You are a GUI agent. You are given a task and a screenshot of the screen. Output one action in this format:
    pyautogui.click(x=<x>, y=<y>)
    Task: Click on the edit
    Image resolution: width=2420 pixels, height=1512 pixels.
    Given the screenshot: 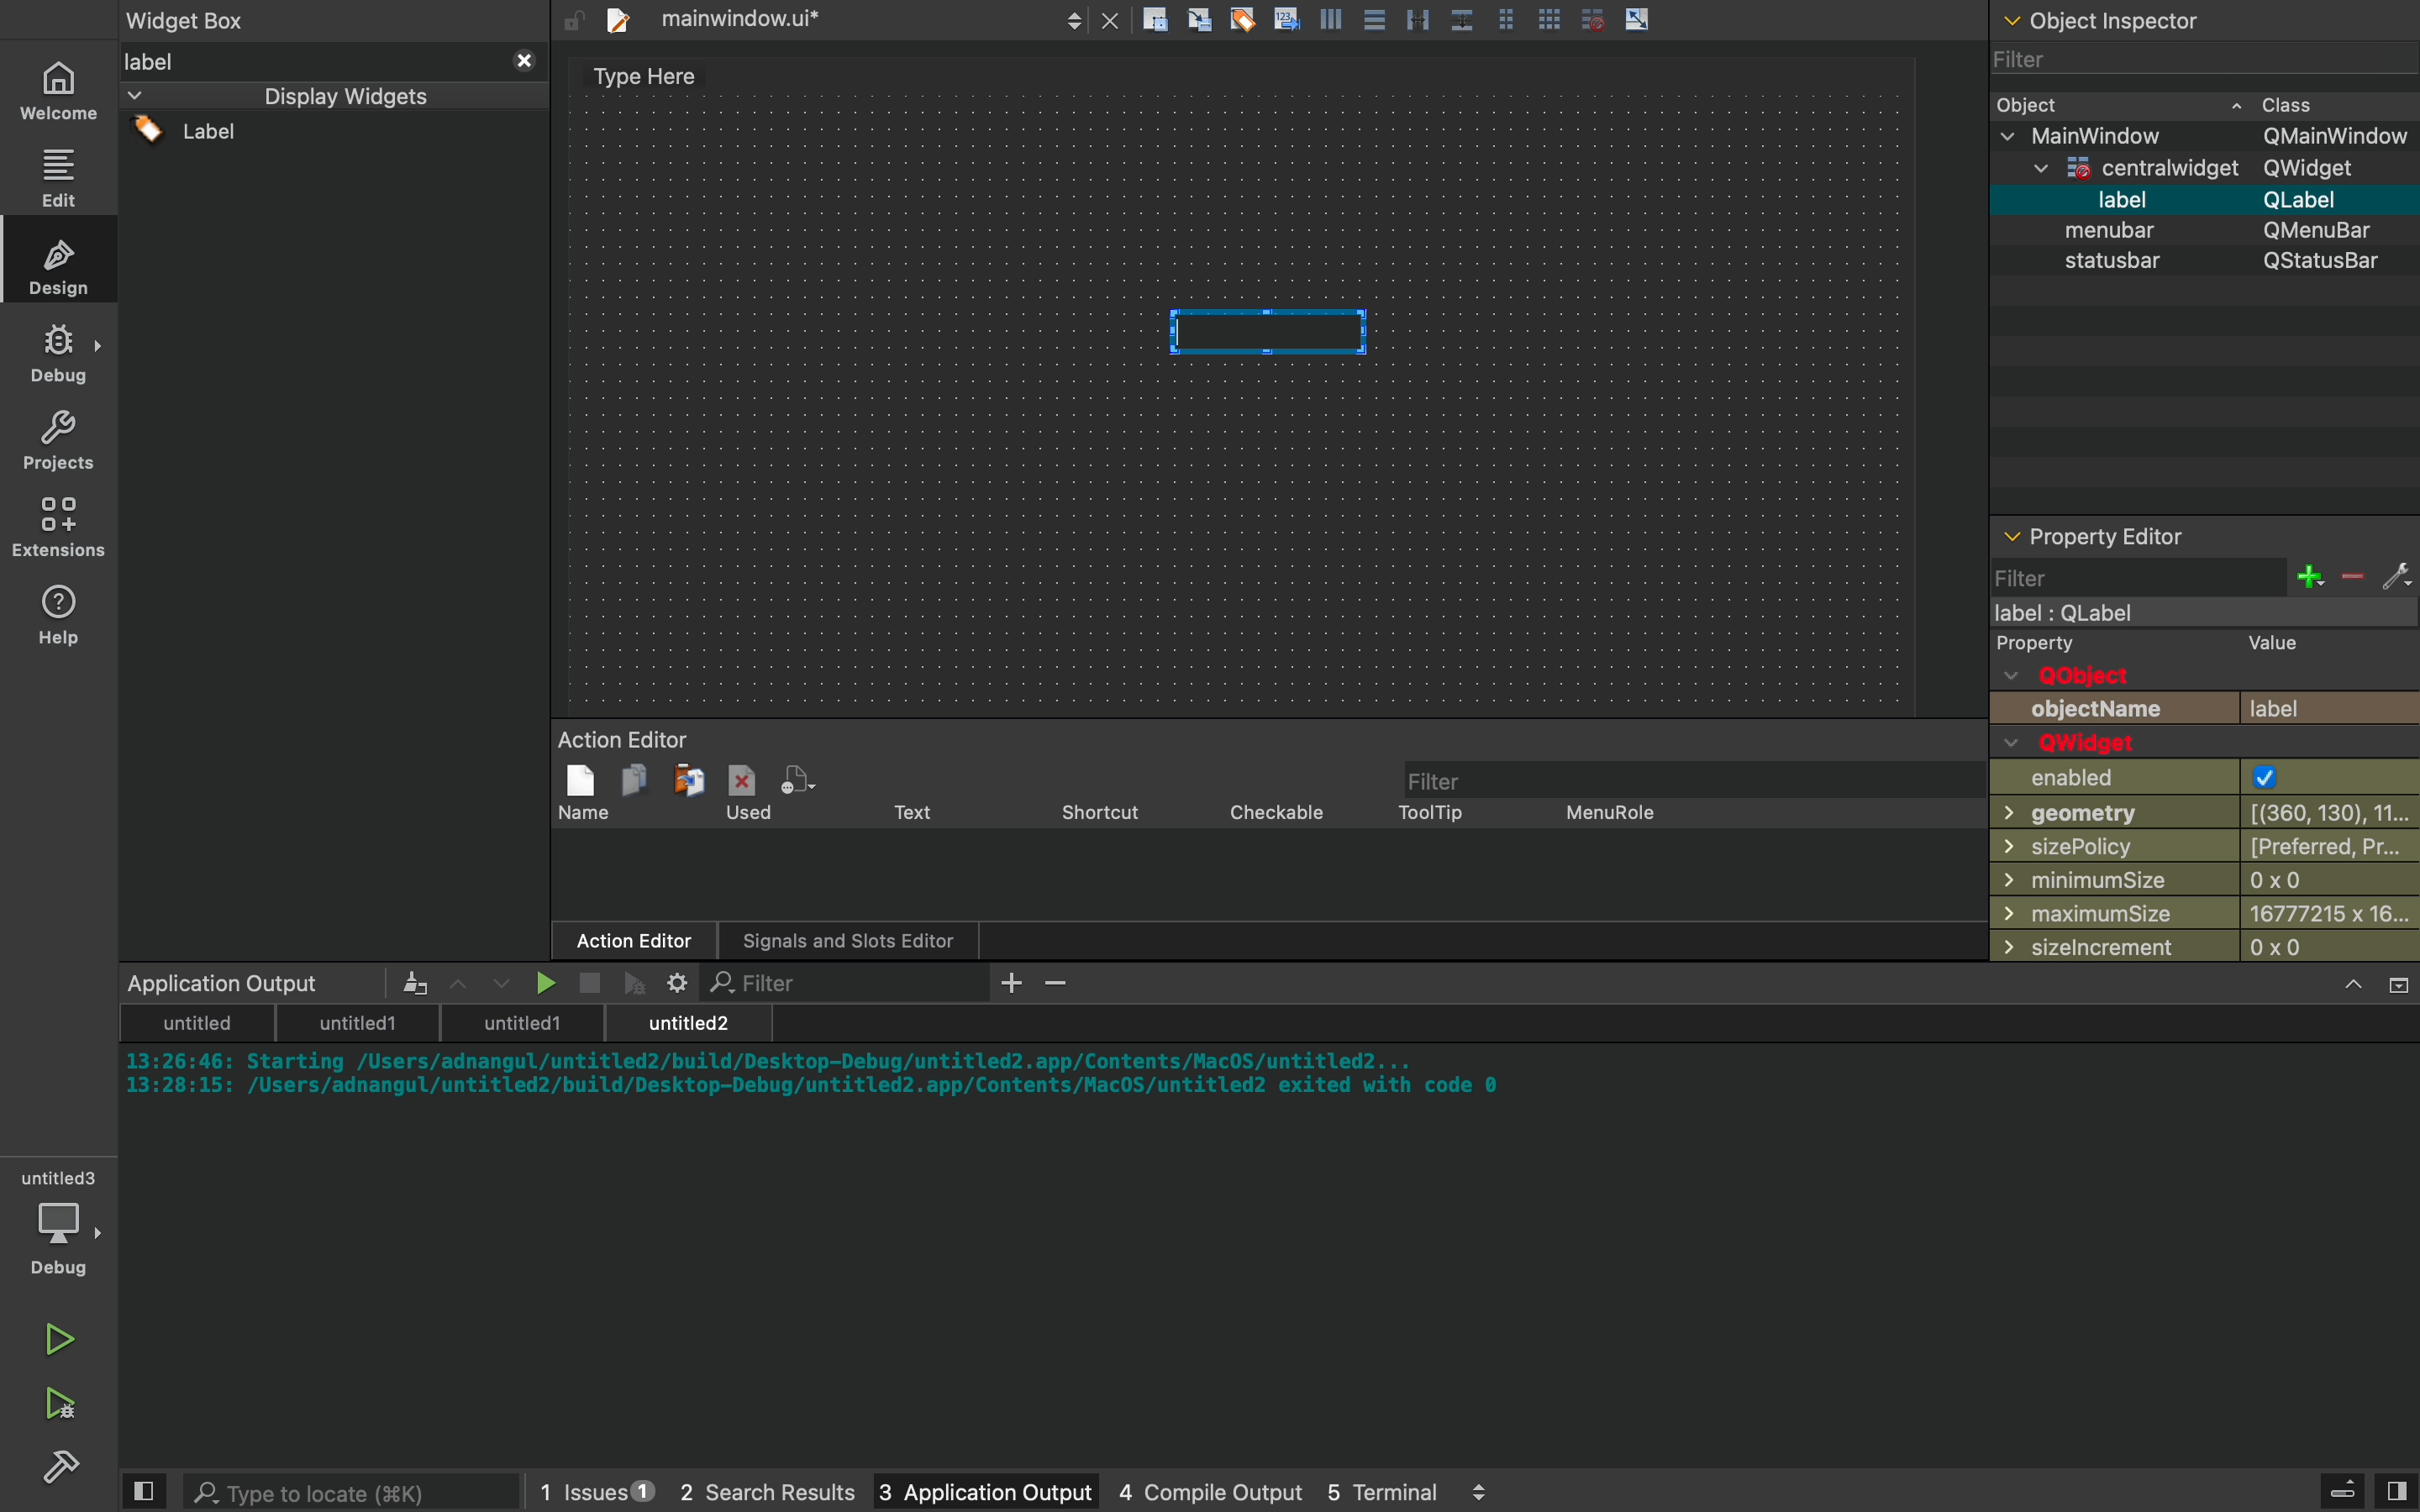 What is the action you would take?
    pyautogui.click(x=63, y=176)
    